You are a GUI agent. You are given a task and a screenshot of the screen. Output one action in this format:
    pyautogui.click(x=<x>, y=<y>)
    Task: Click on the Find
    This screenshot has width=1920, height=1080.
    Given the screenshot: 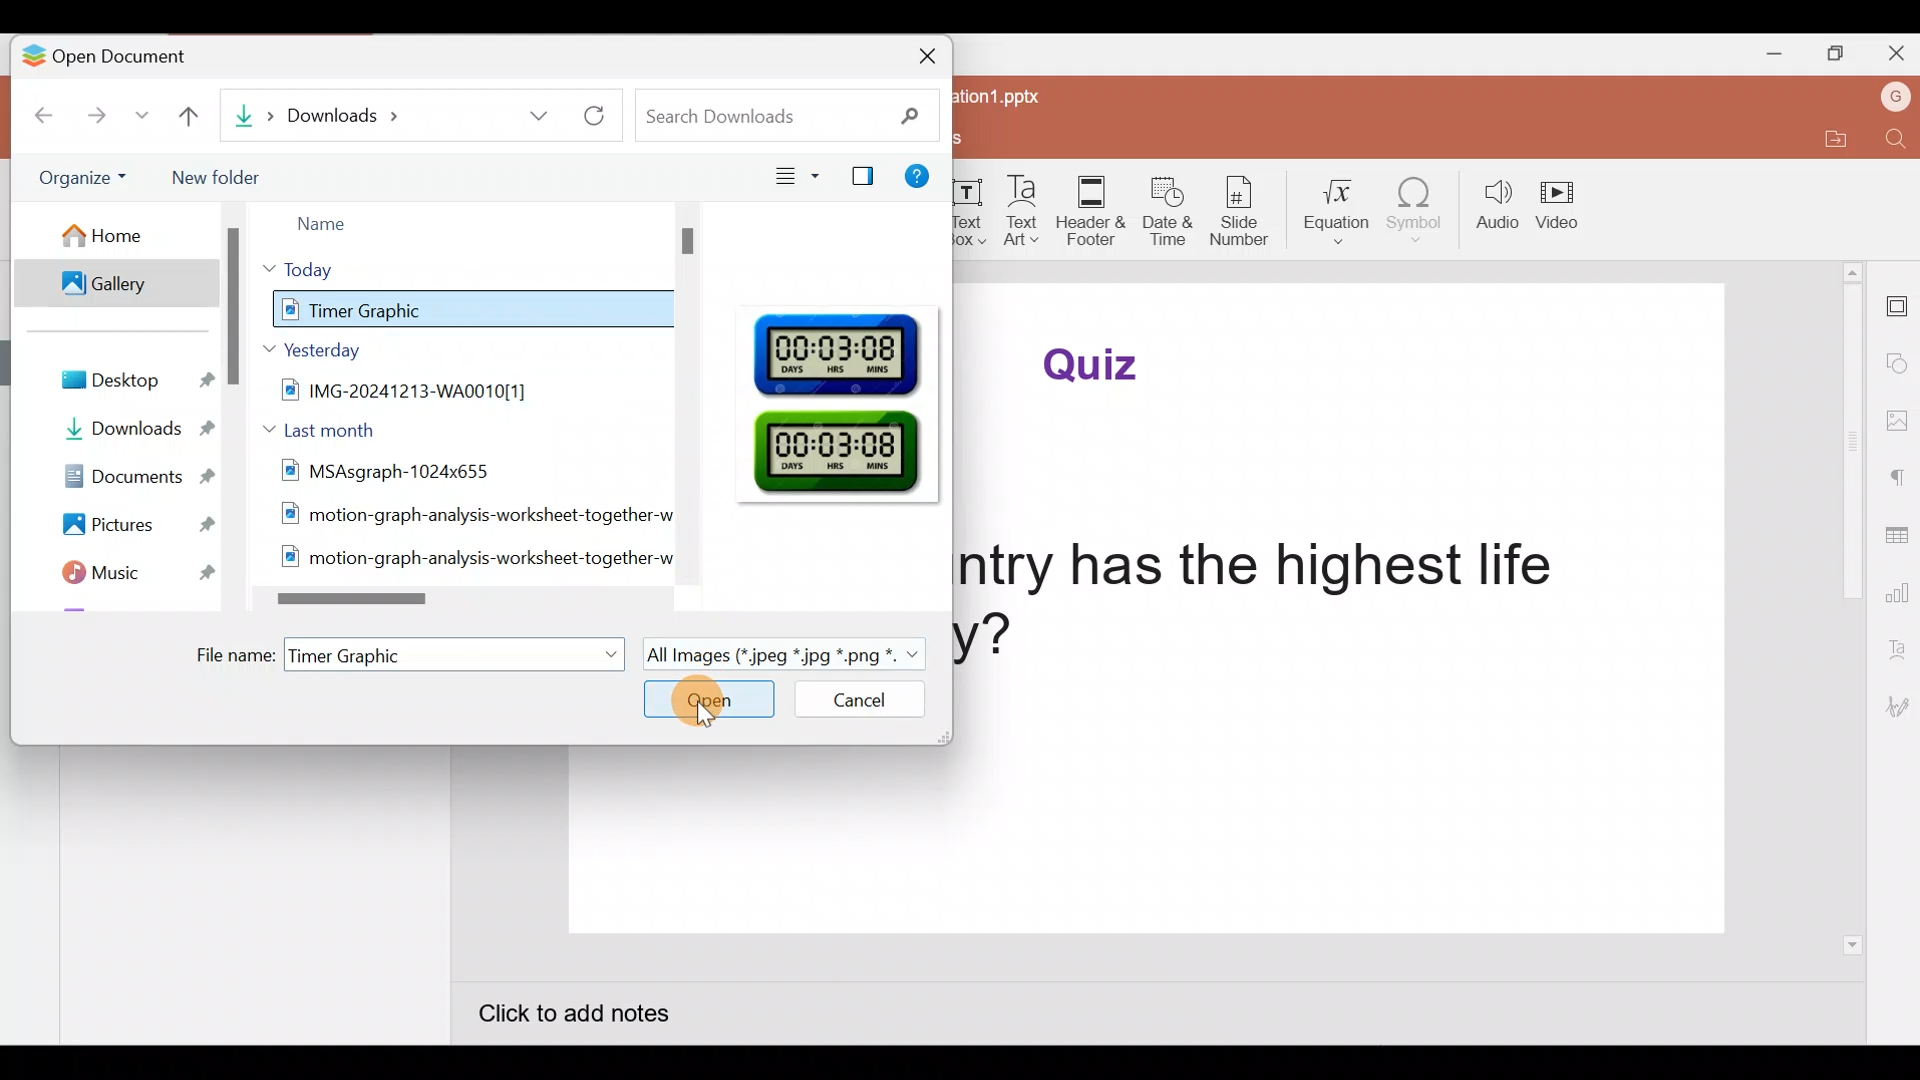 What is the action you would take?
    pyautogui.click(x=1892, y=142)
    